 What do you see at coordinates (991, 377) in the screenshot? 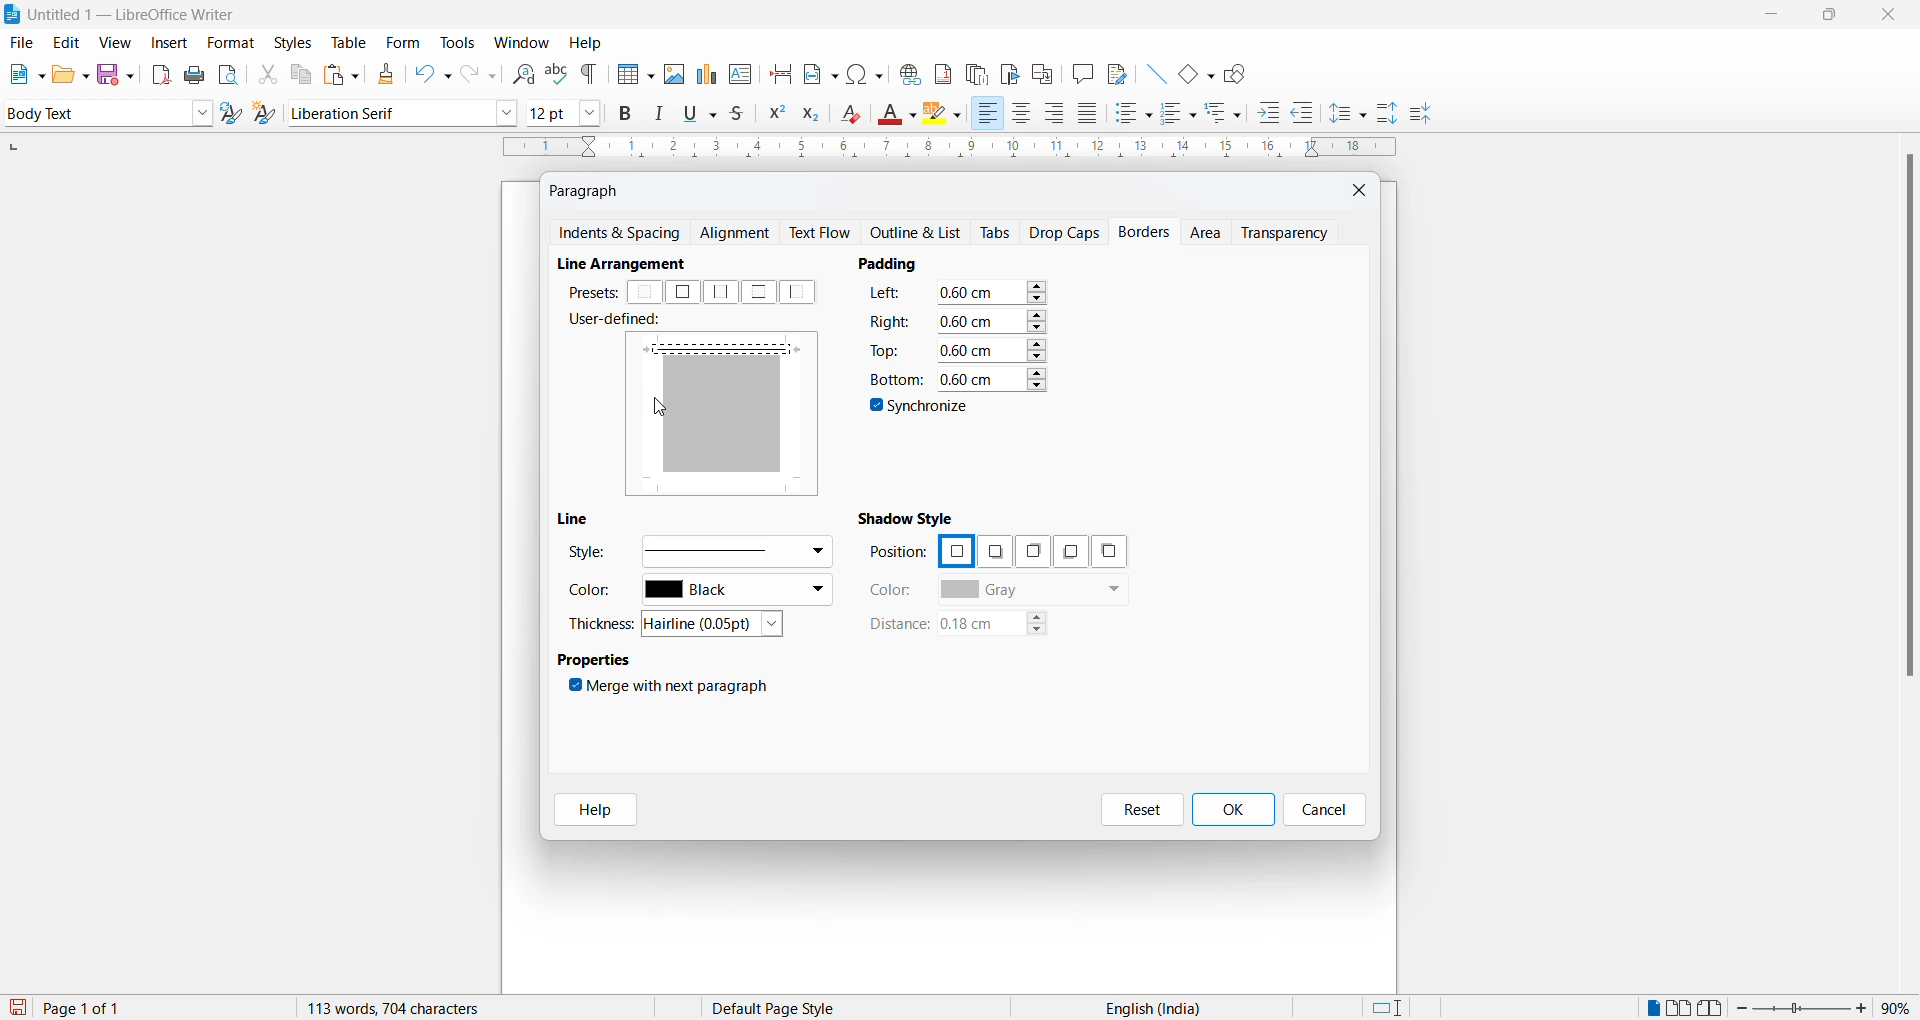
I see `value` at bounding box center [991, 377].